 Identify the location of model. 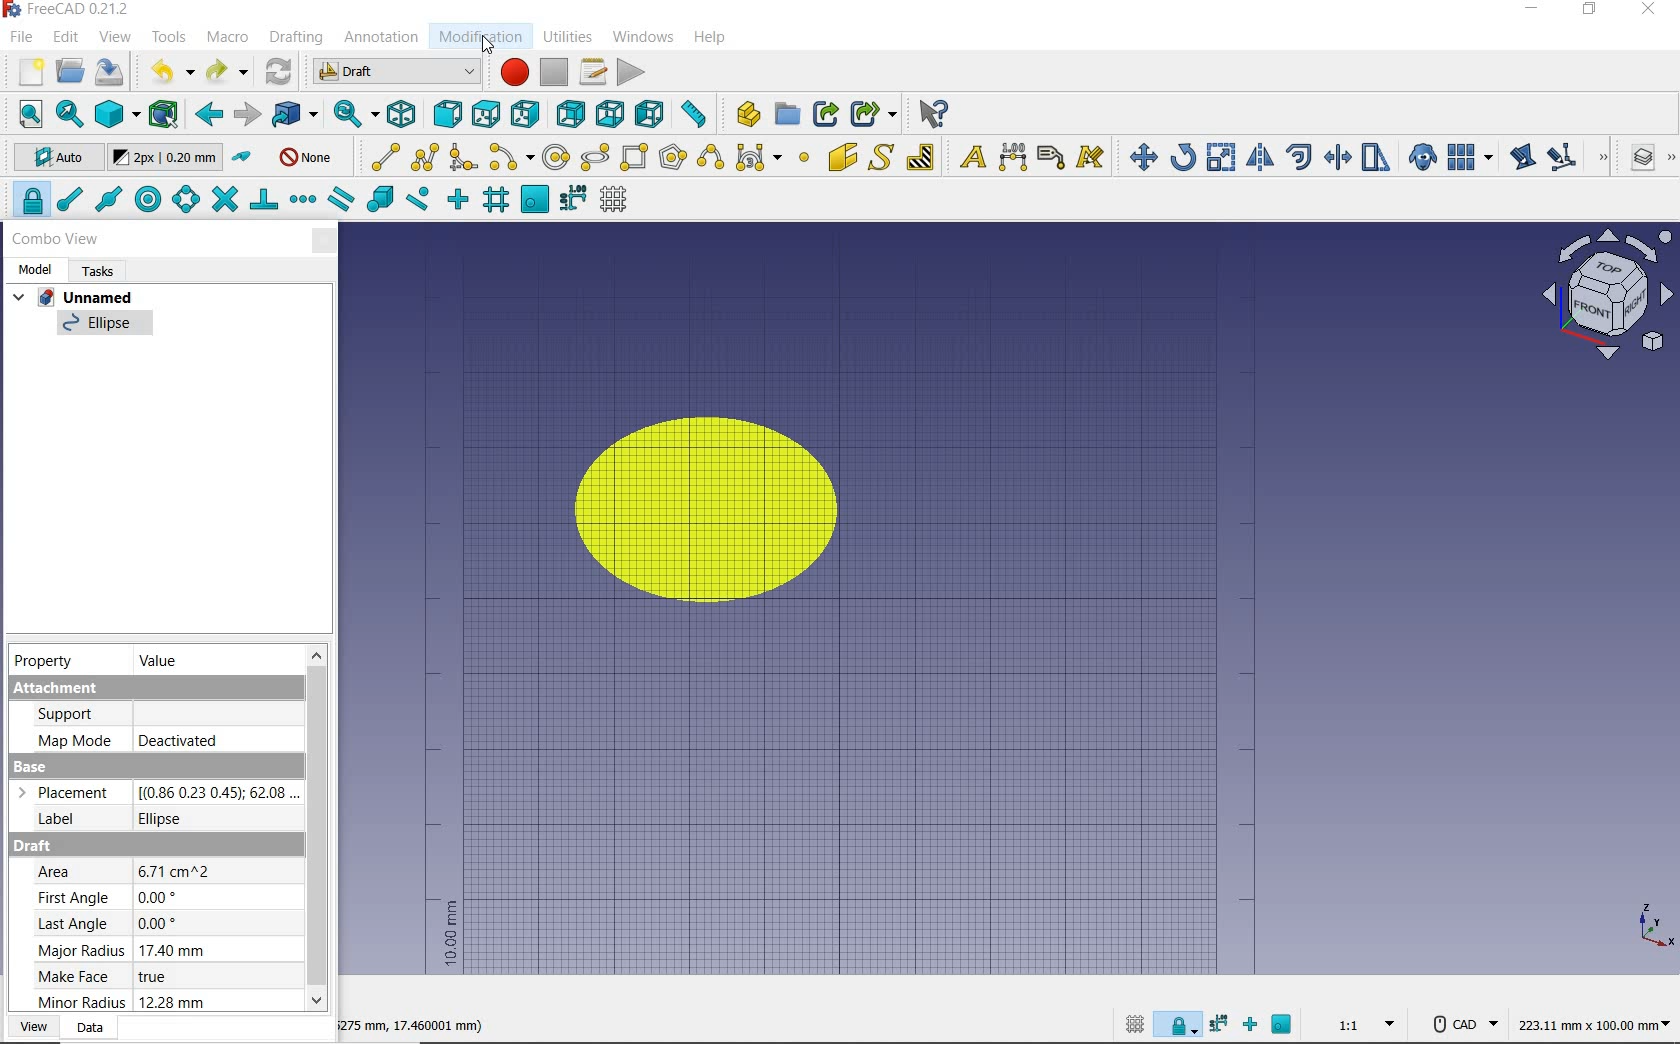
(37, 269).